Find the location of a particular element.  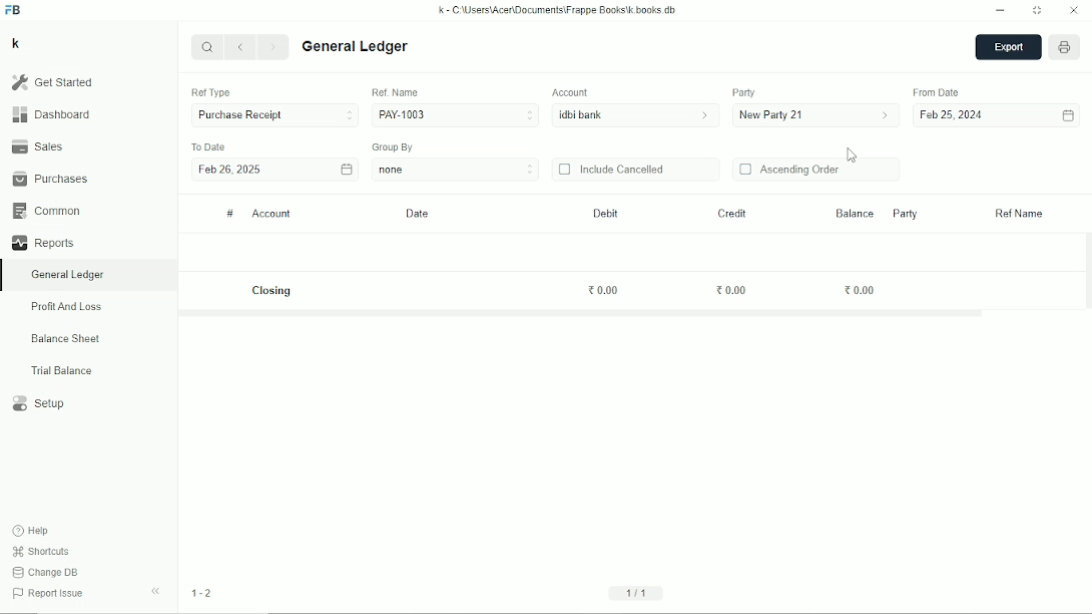

PAY-1003 is located at coordinates (455, 114).